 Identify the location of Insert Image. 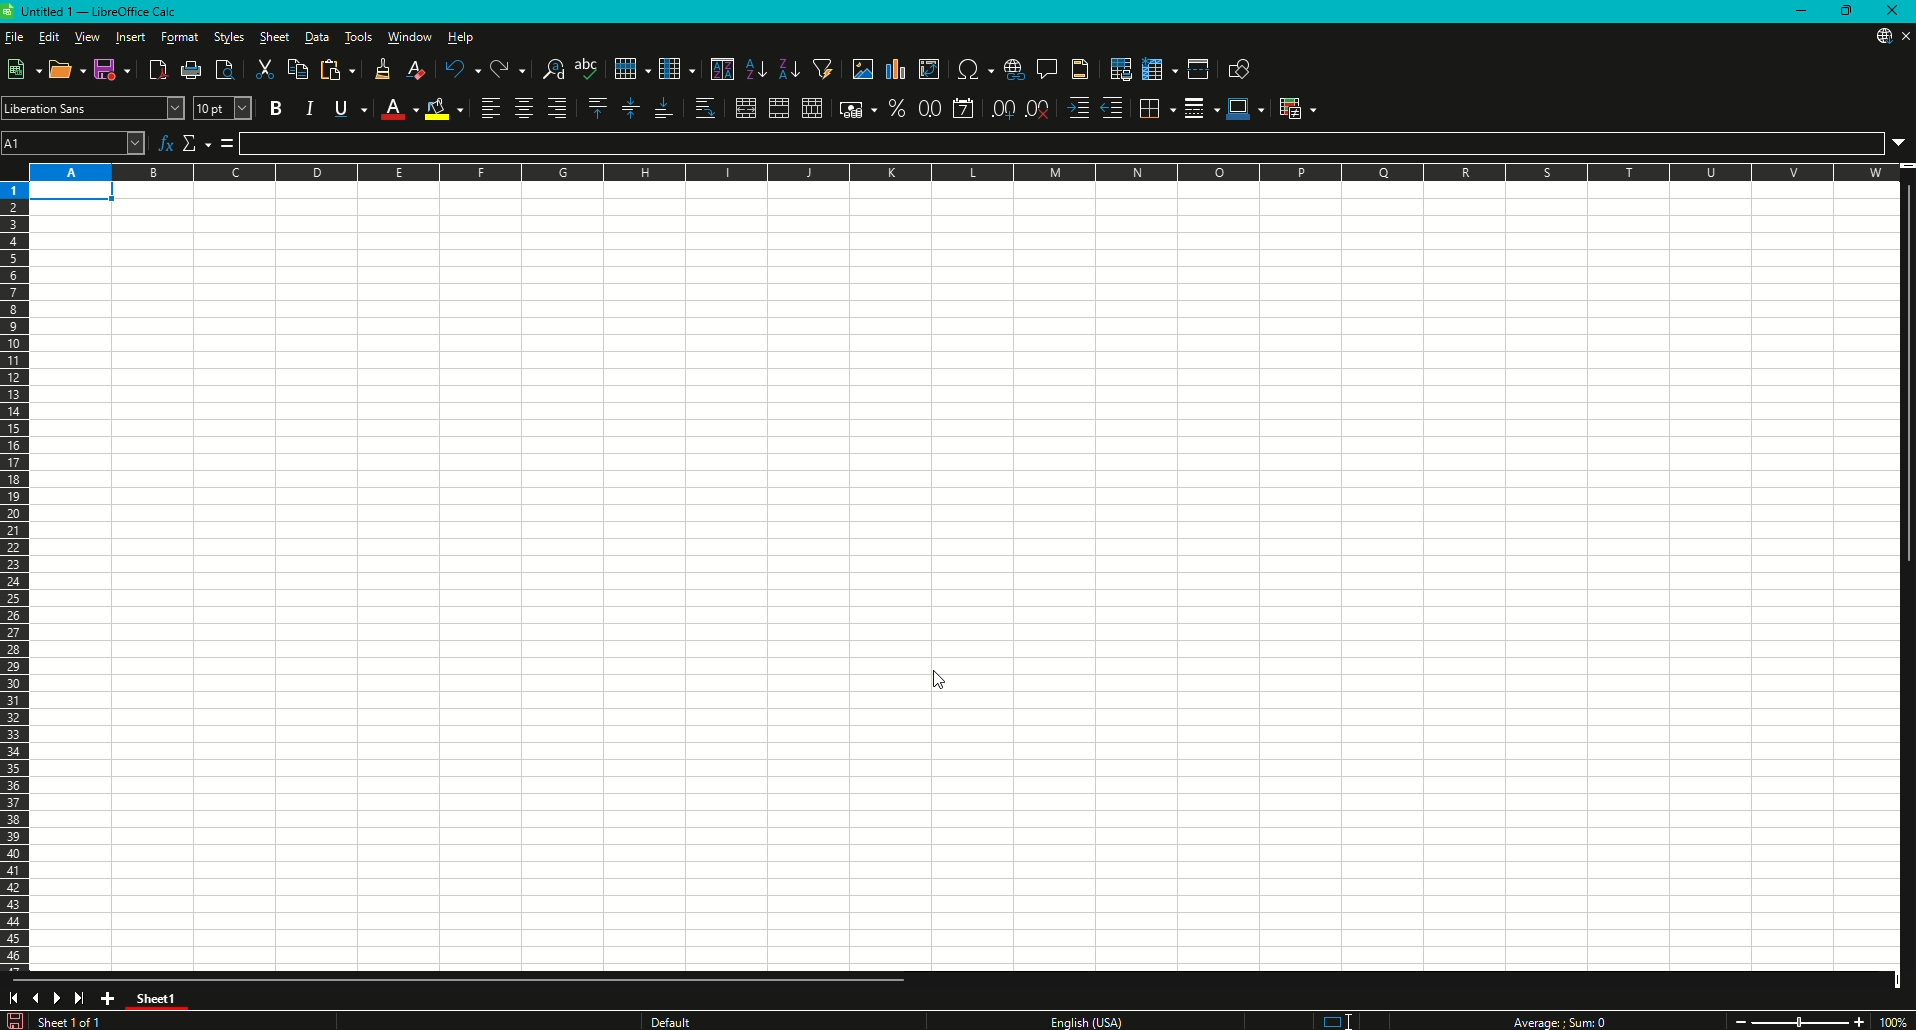
(862, 69).